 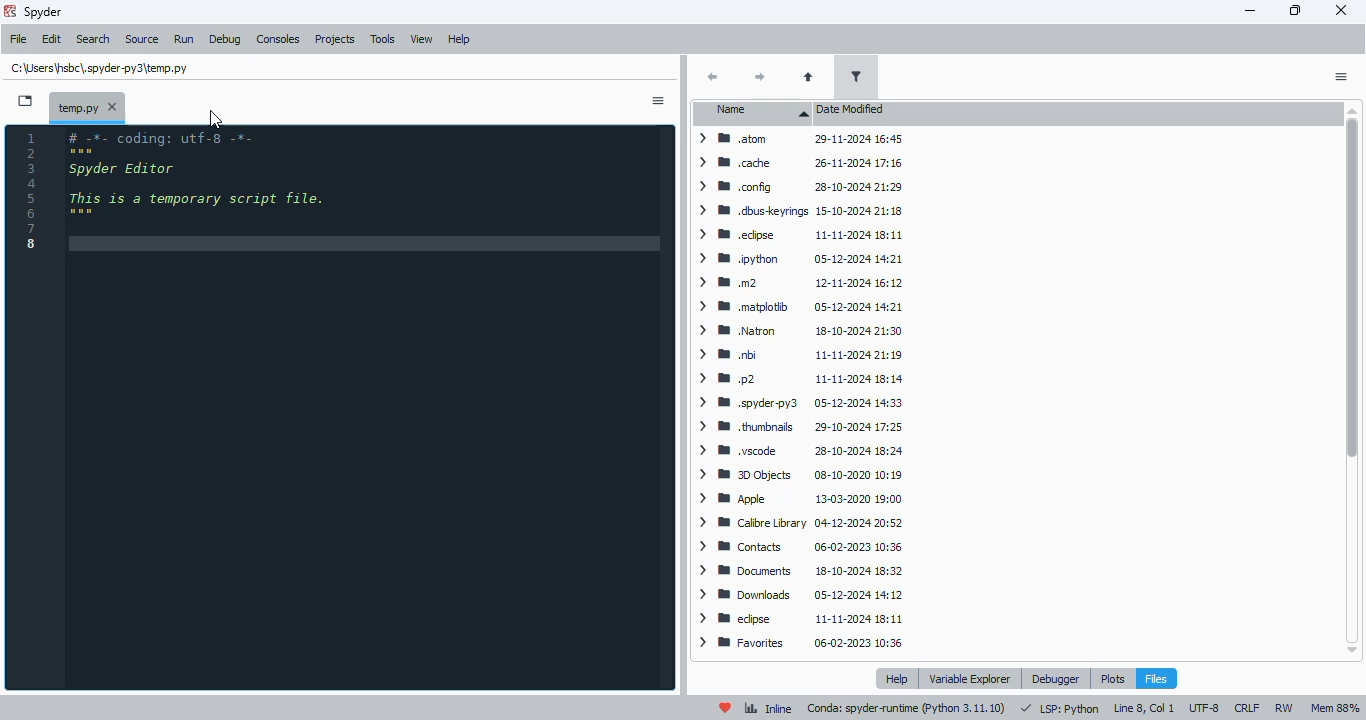 What do you see at coordinates (795, 547) in the screenshot?
I see `> WB Contacts 06-02-2023 10:36` at bounding box center [795, 547].